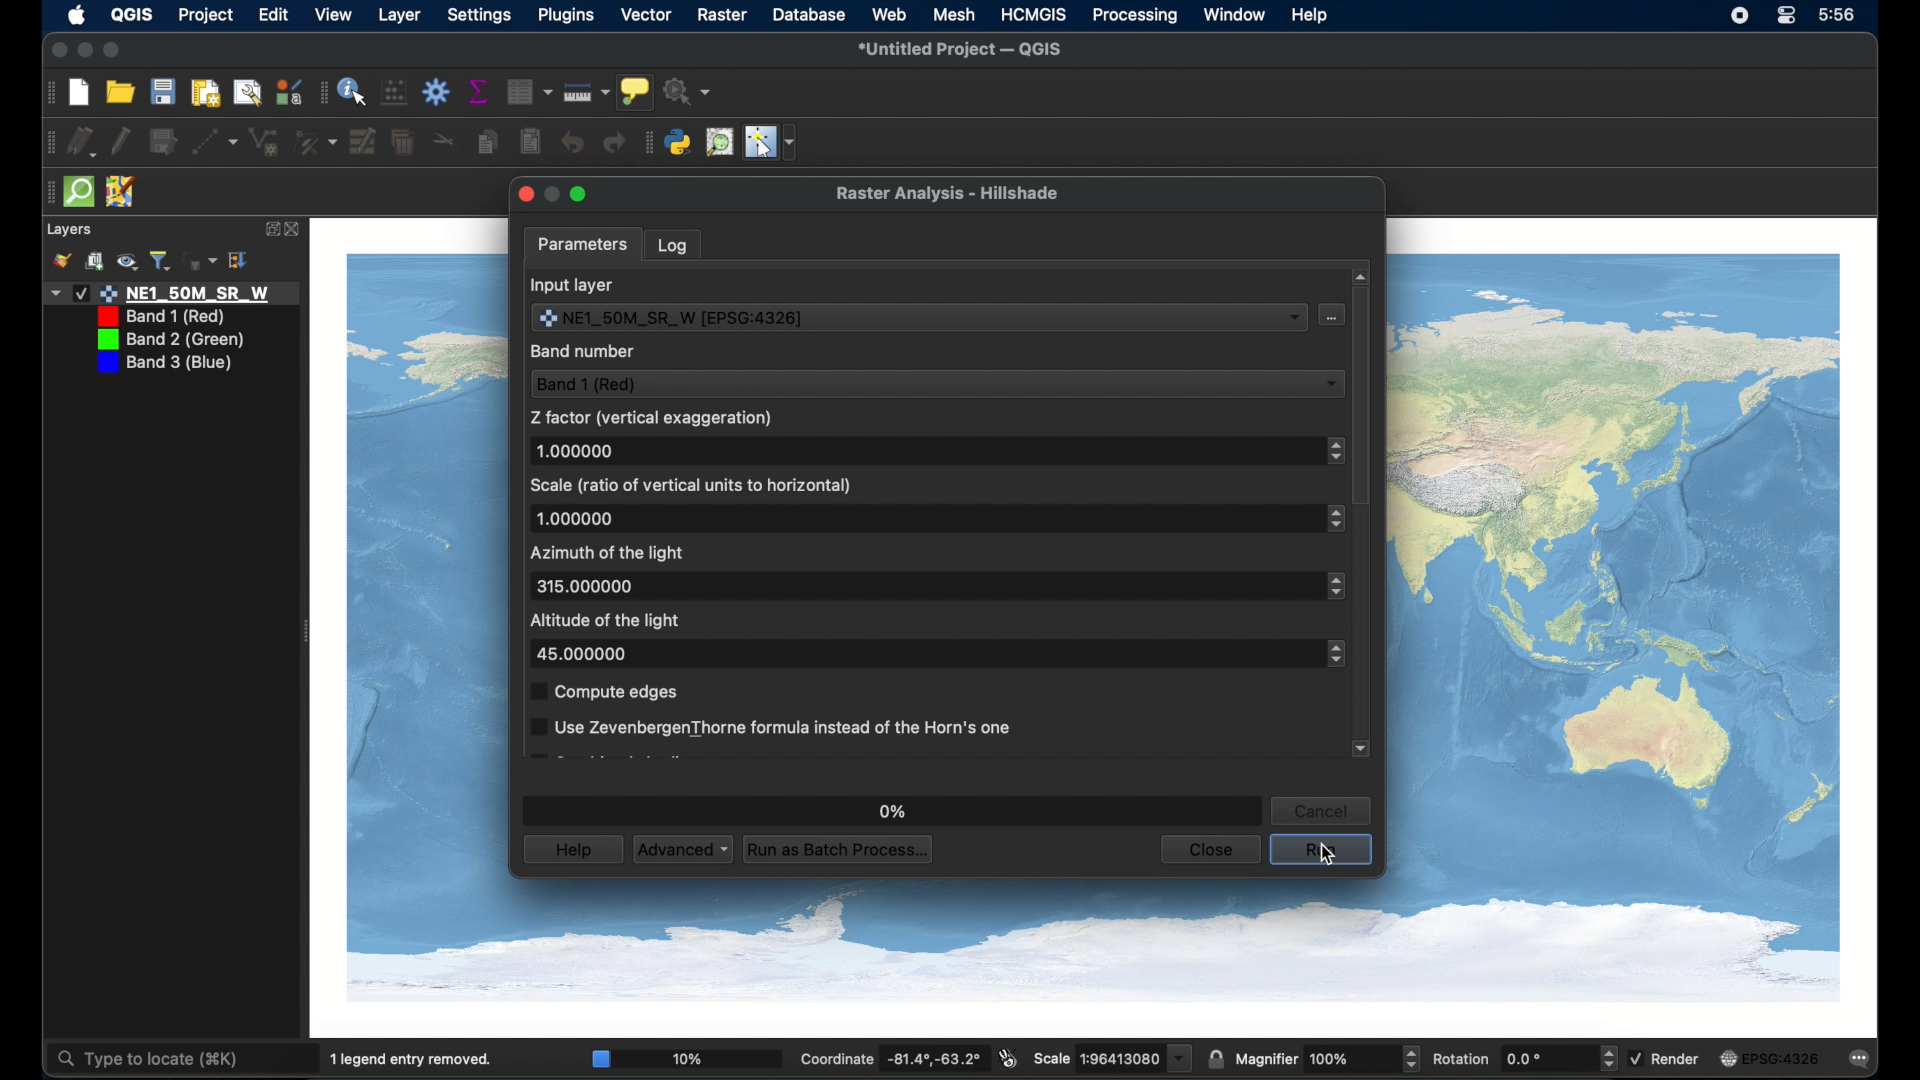  What do you see at coordinates (578, 519) in the screenshot?
I see `1.000000` at bounding box center [578, 519].